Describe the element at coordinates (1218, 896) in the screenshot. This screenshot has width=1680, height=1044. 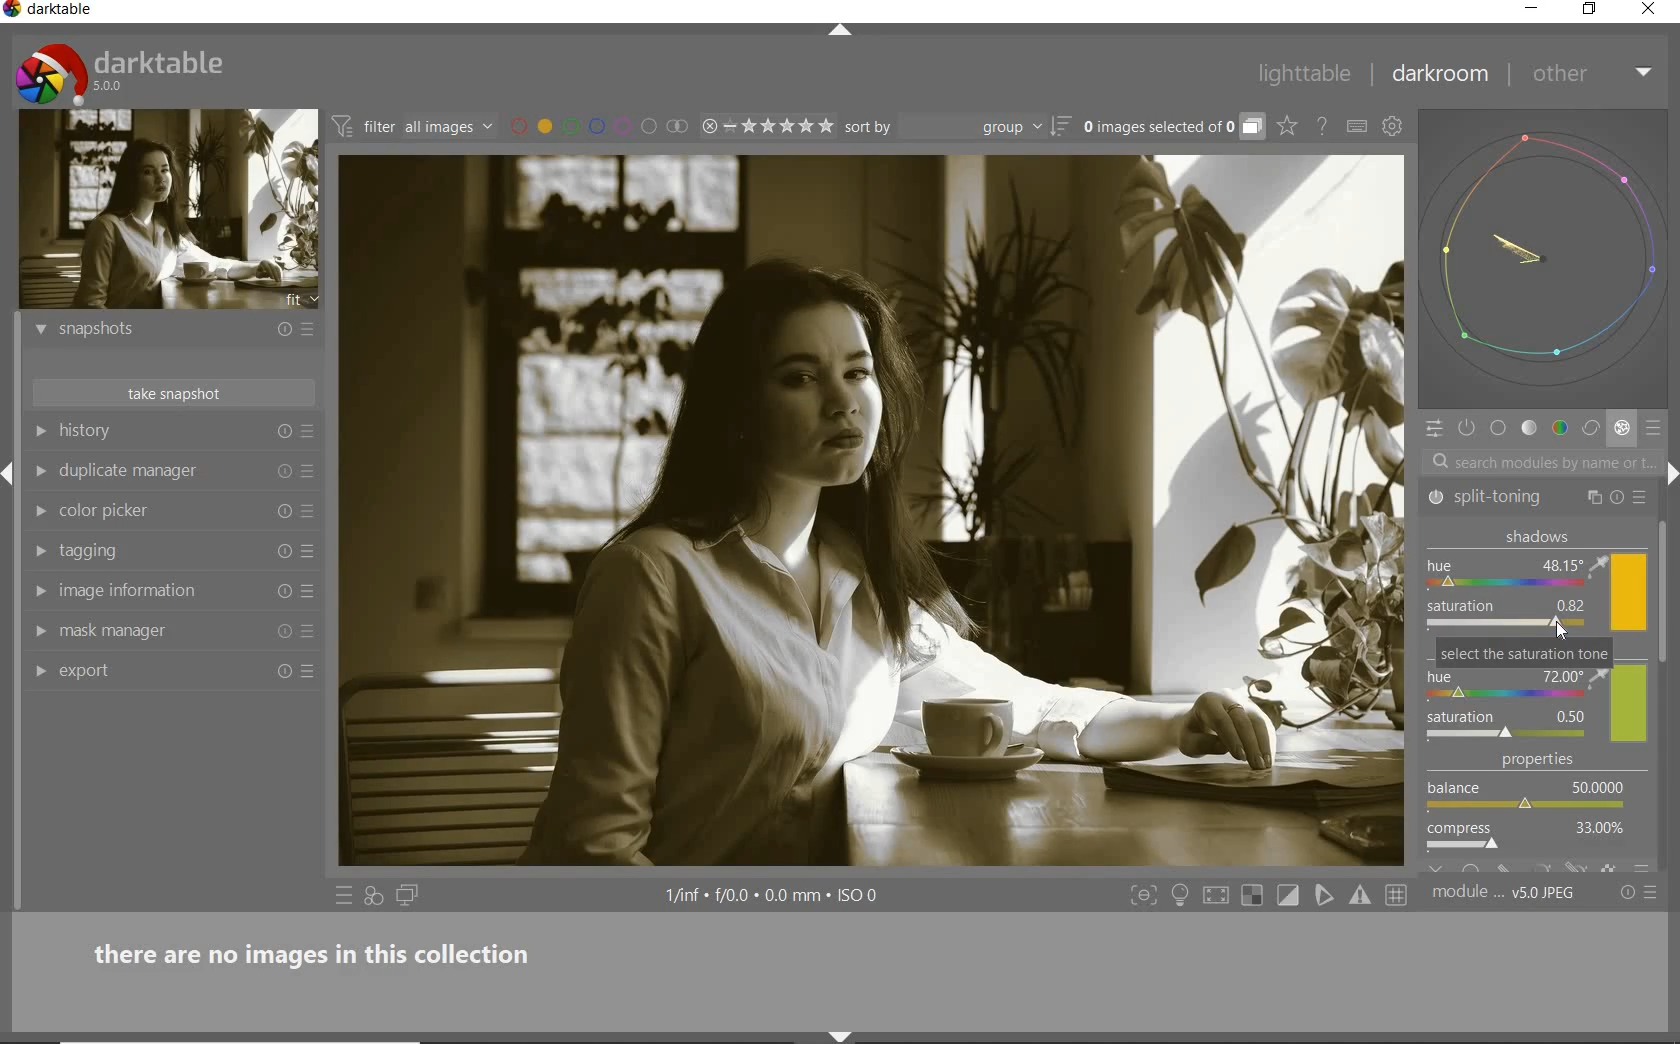
I see `toggle high quality processing` at that location.